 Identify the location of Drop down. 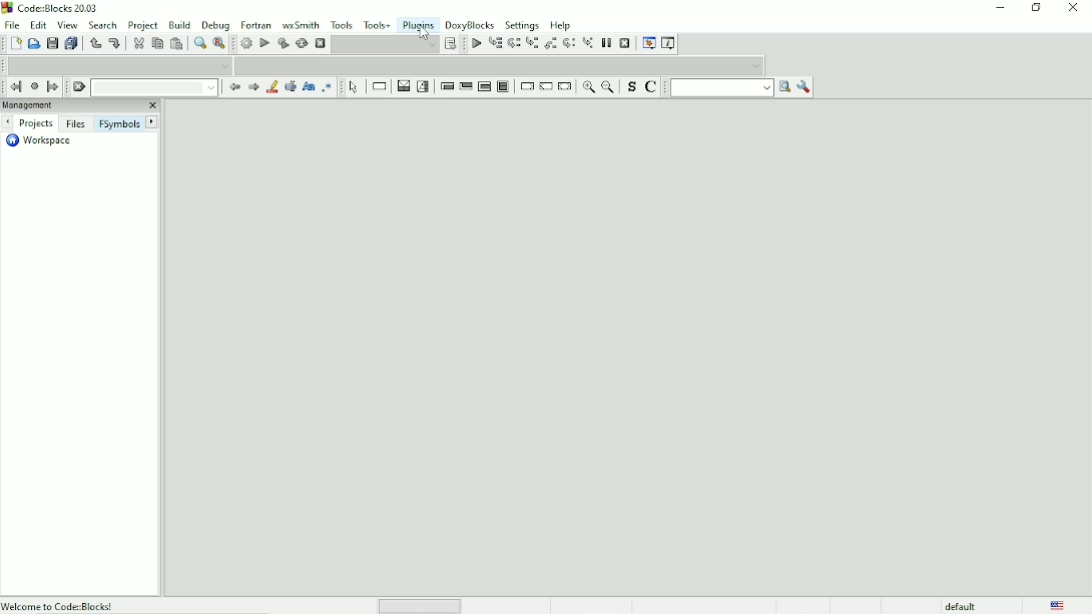
(154, 87).